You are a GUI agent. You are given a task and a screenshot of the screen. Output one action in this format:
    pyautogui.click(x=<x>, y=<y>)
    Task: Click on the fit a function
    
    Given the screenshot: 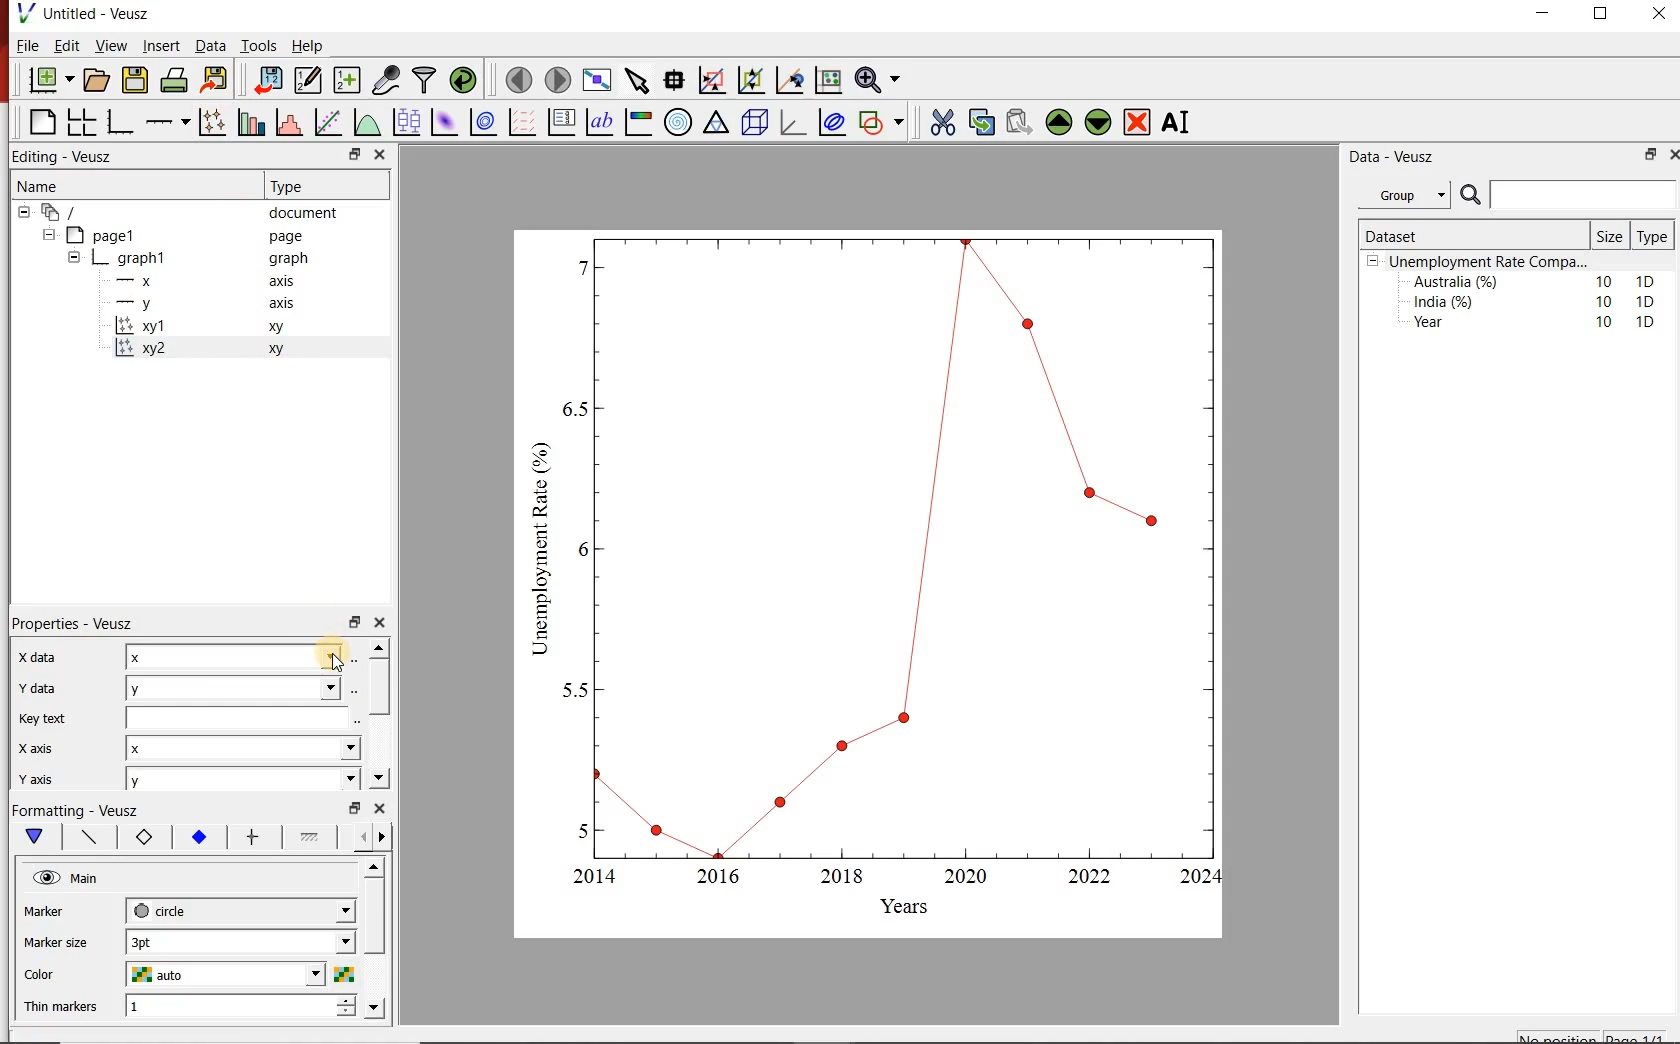 What is the action you would take?
    pyautogui.click(x=327, y=122)
    